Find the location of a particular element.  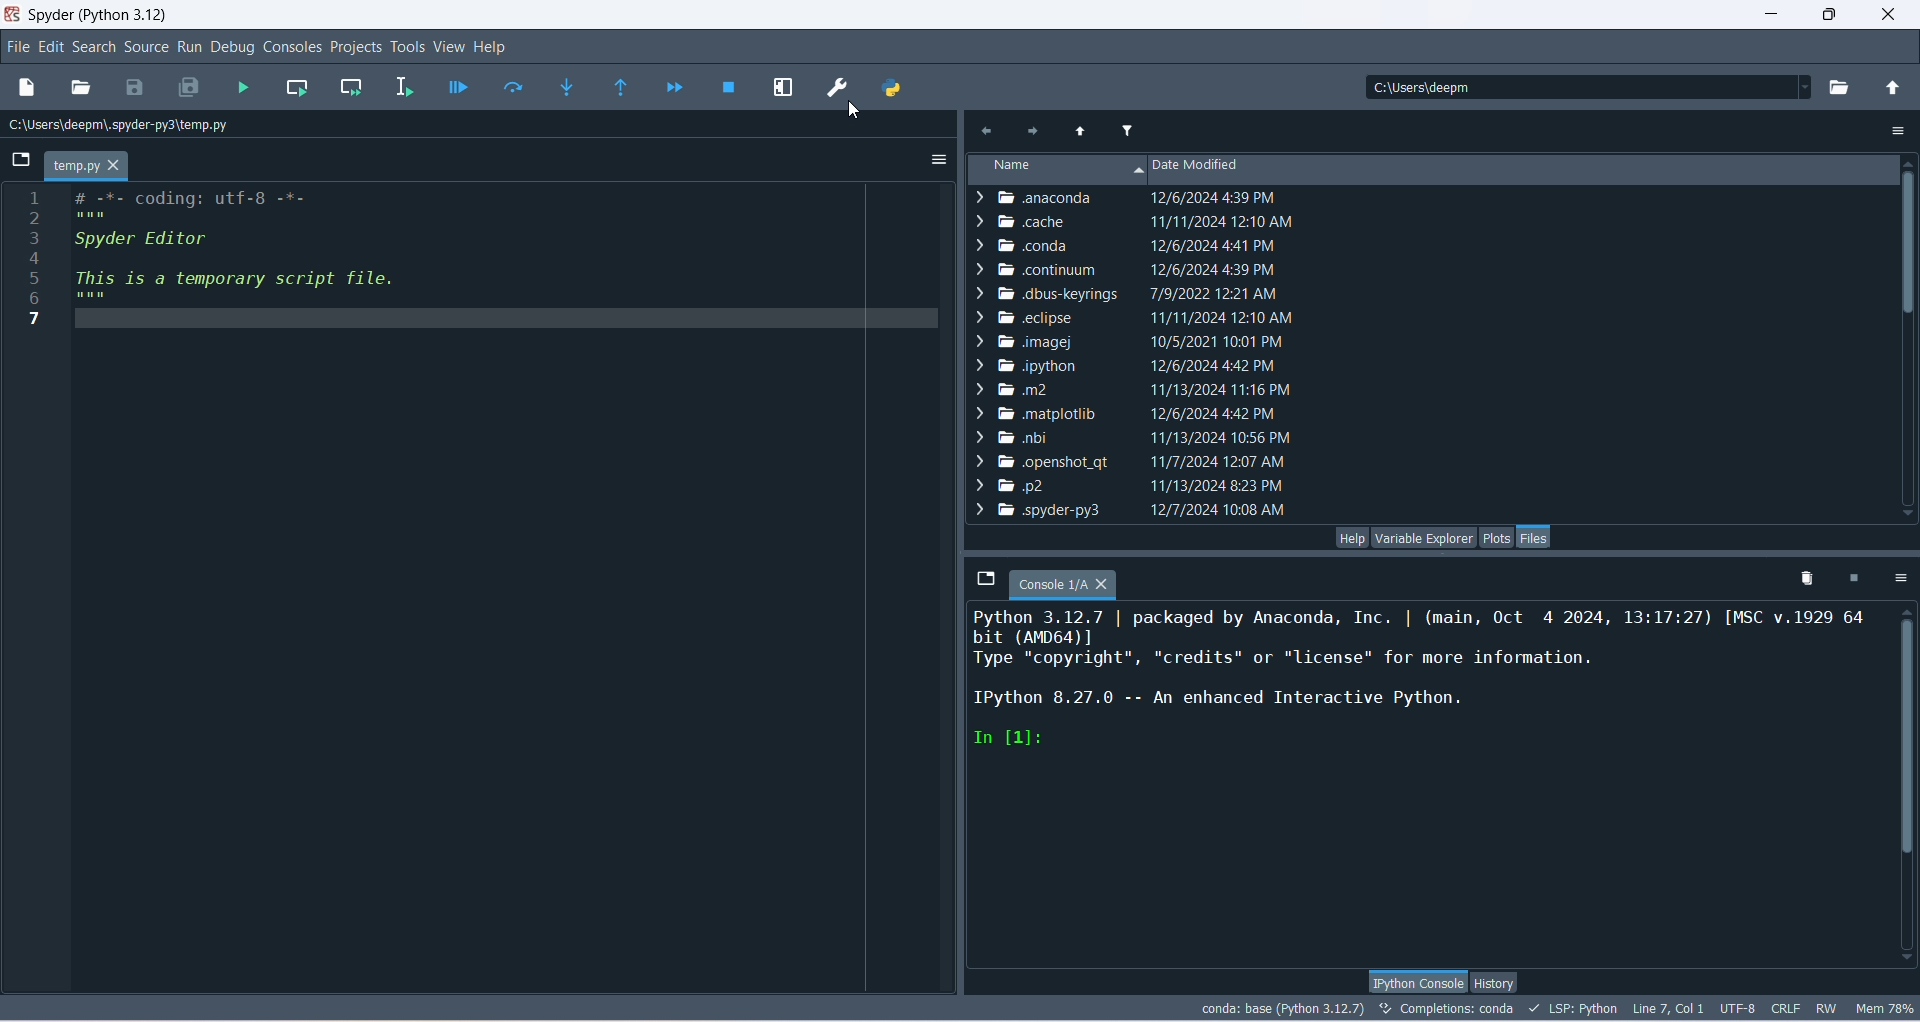

interrupt kernel is located at coordinates (1852, 581).